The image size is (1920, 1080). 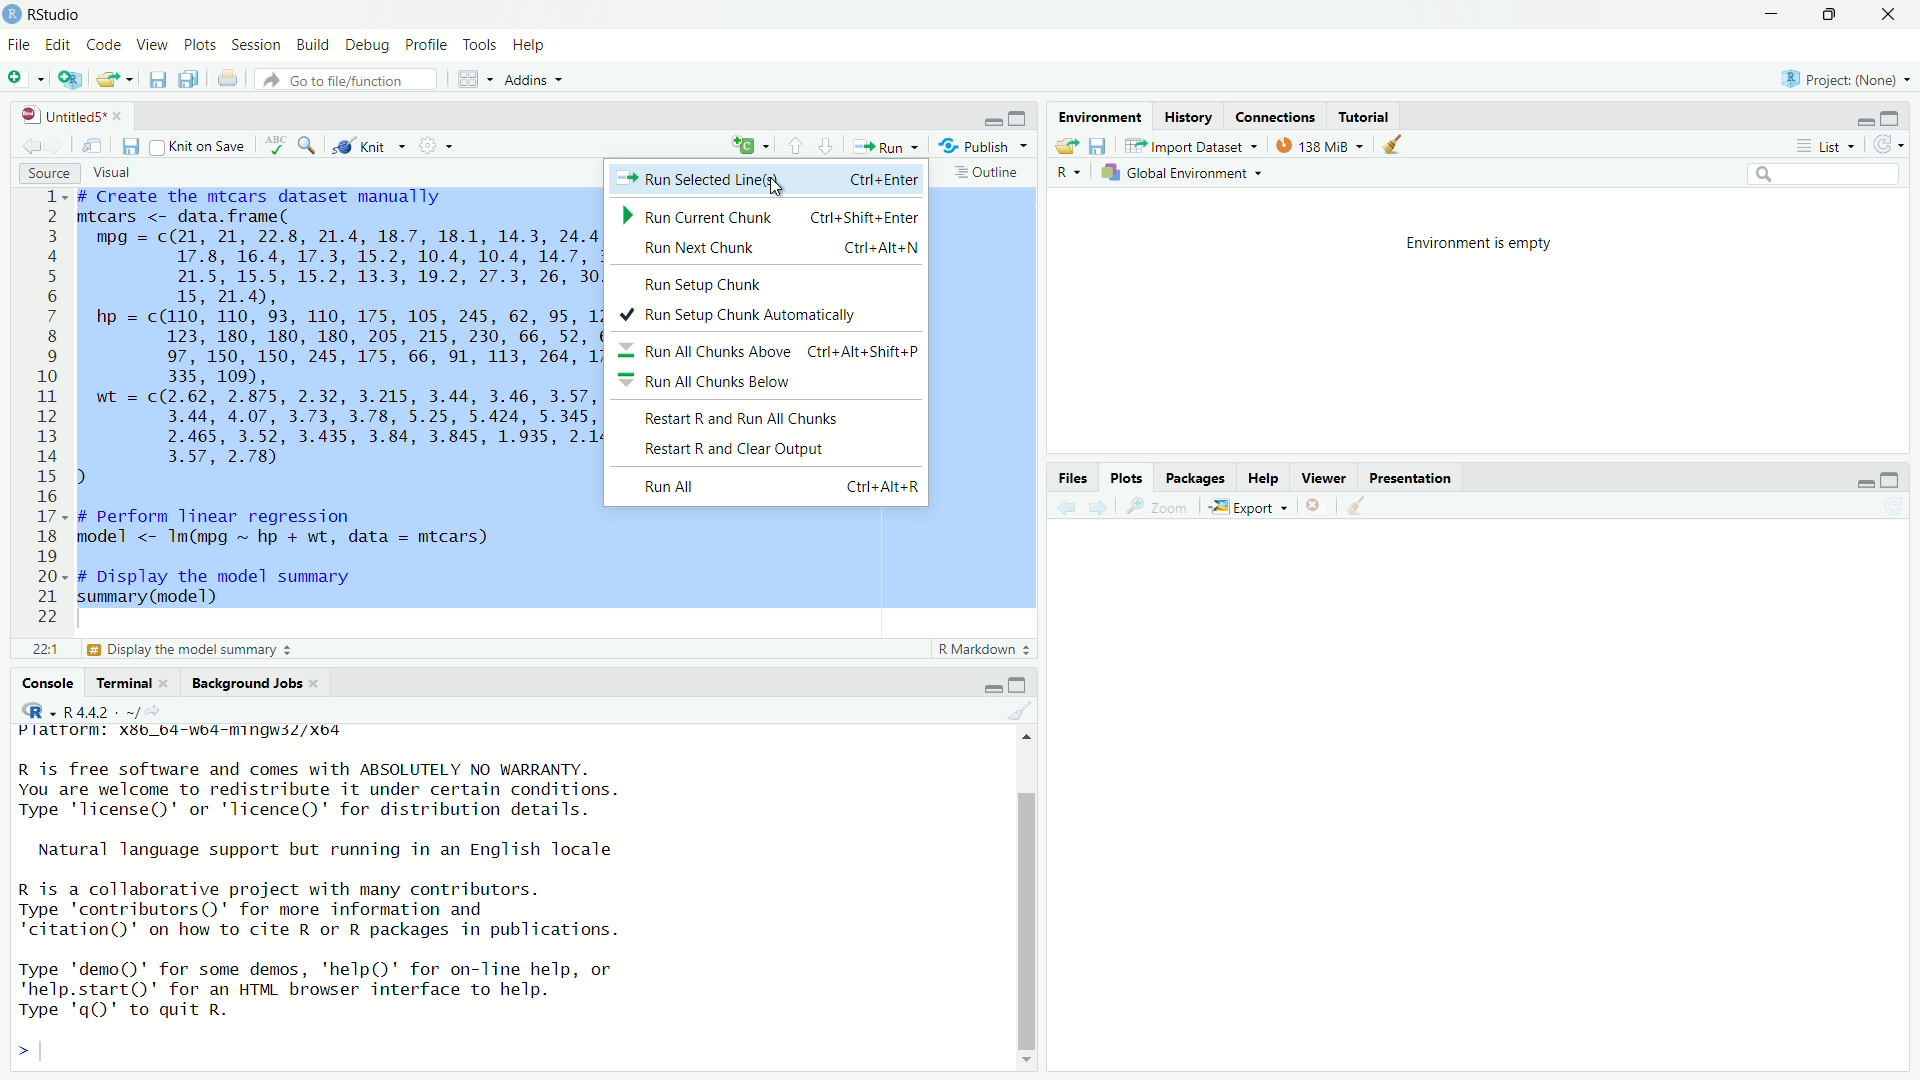 I want to click on global environment, so click(x=1180, y=173).